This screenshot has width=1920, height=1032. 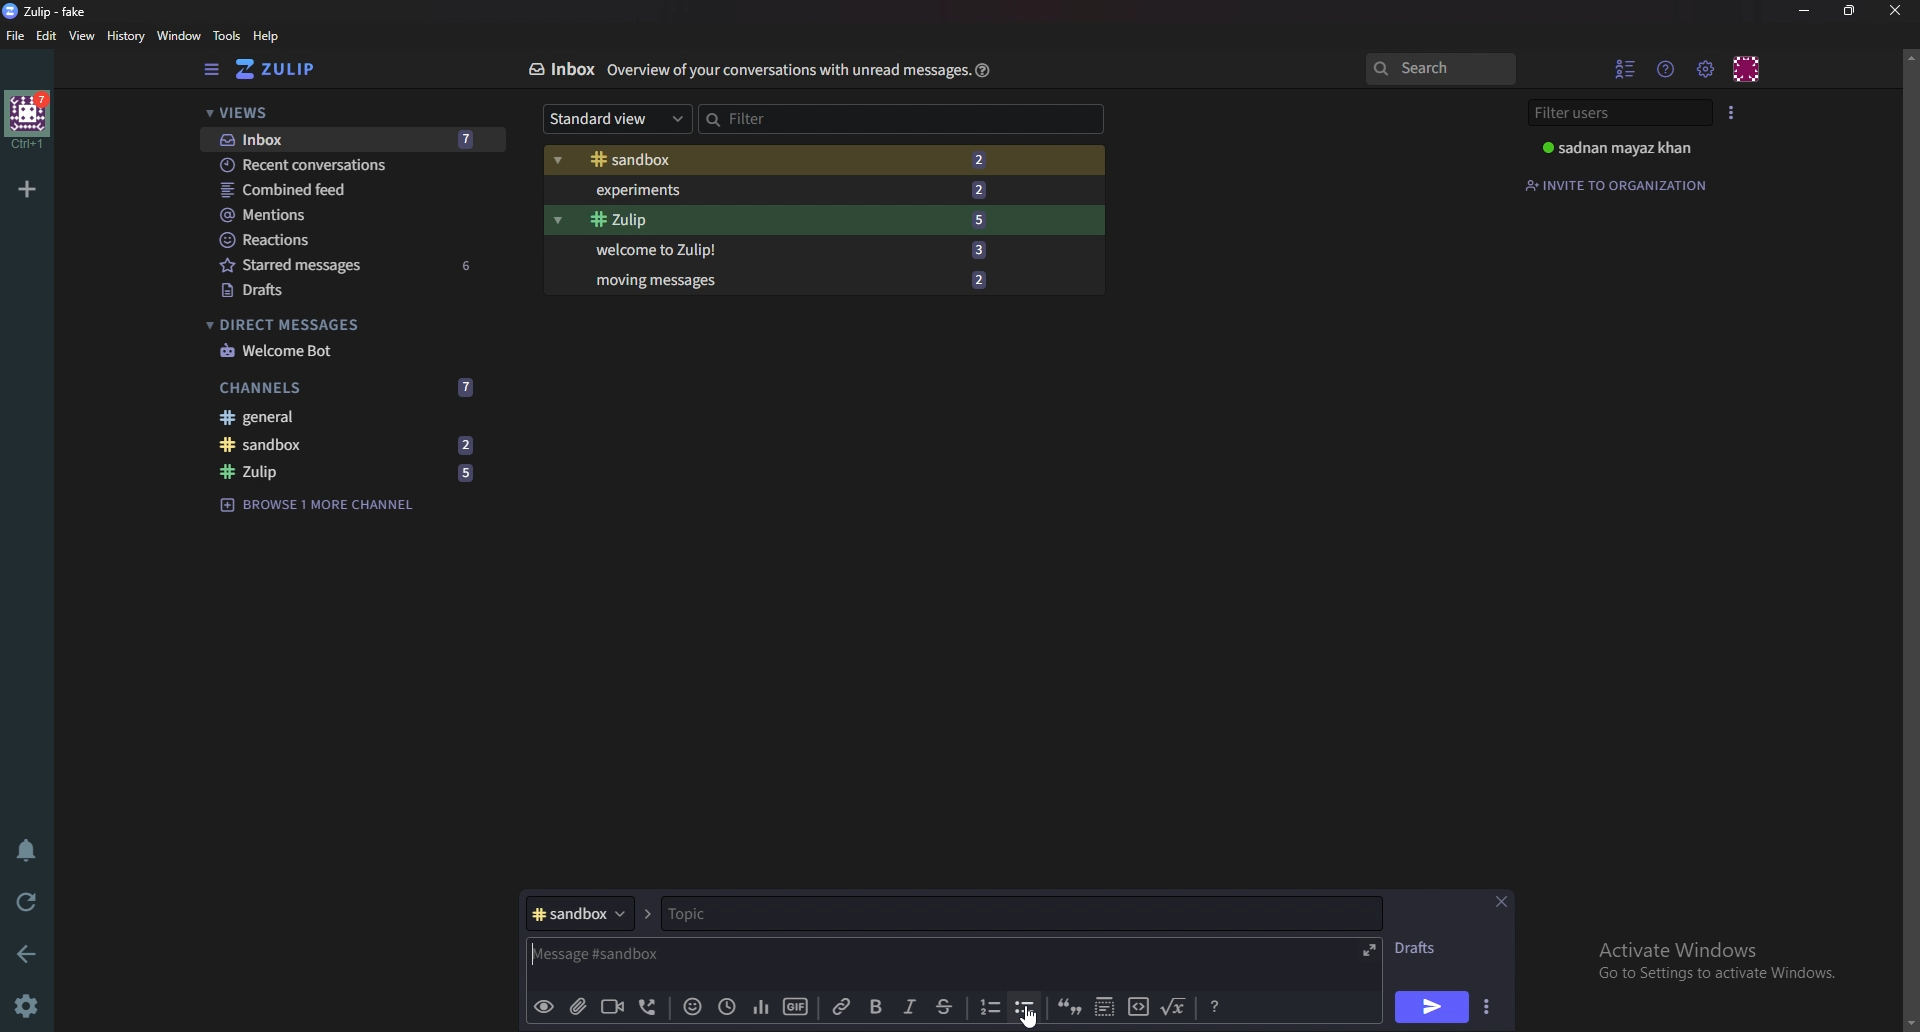 What do you see at coordinates (845, 1007) in the screenshot?
I see `link` at bounding box center [845, 1007].